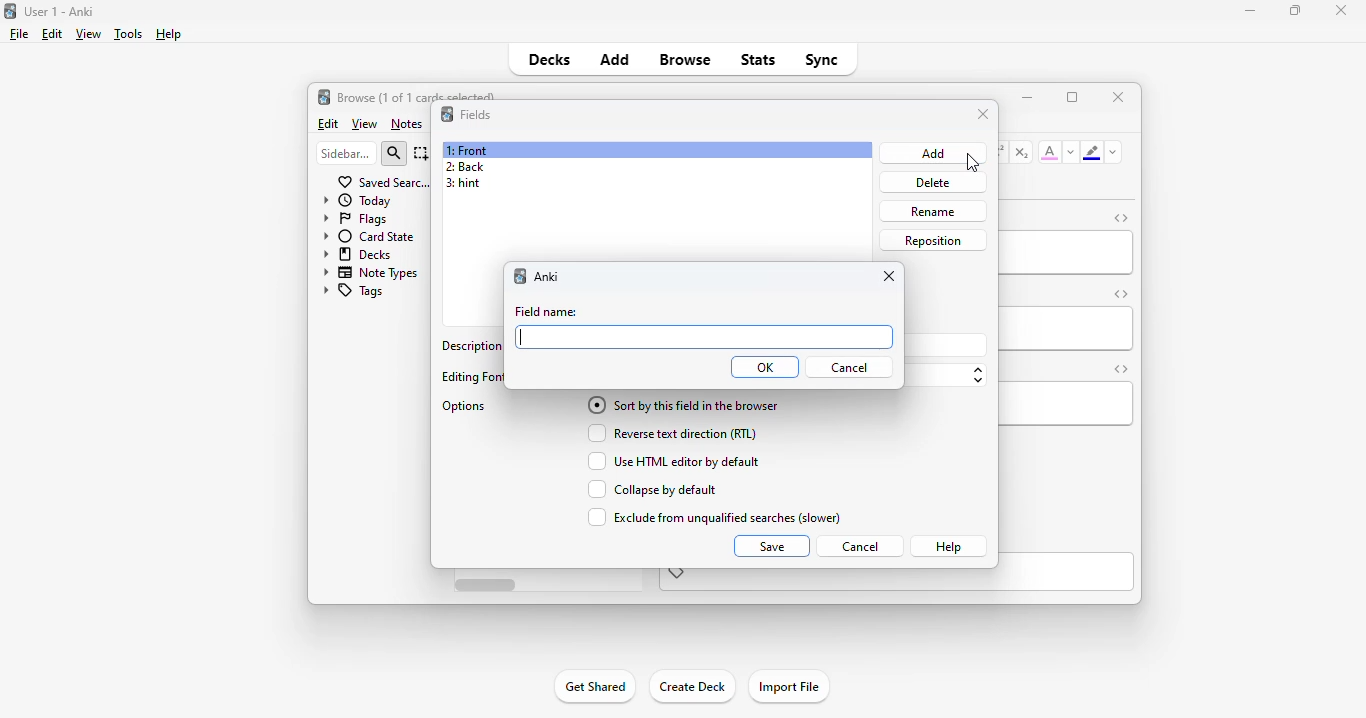 This screenshot has width=1366, height=718. Describe the element at coordinates (546, 311) in the screenshot. I see `field name` at that location.